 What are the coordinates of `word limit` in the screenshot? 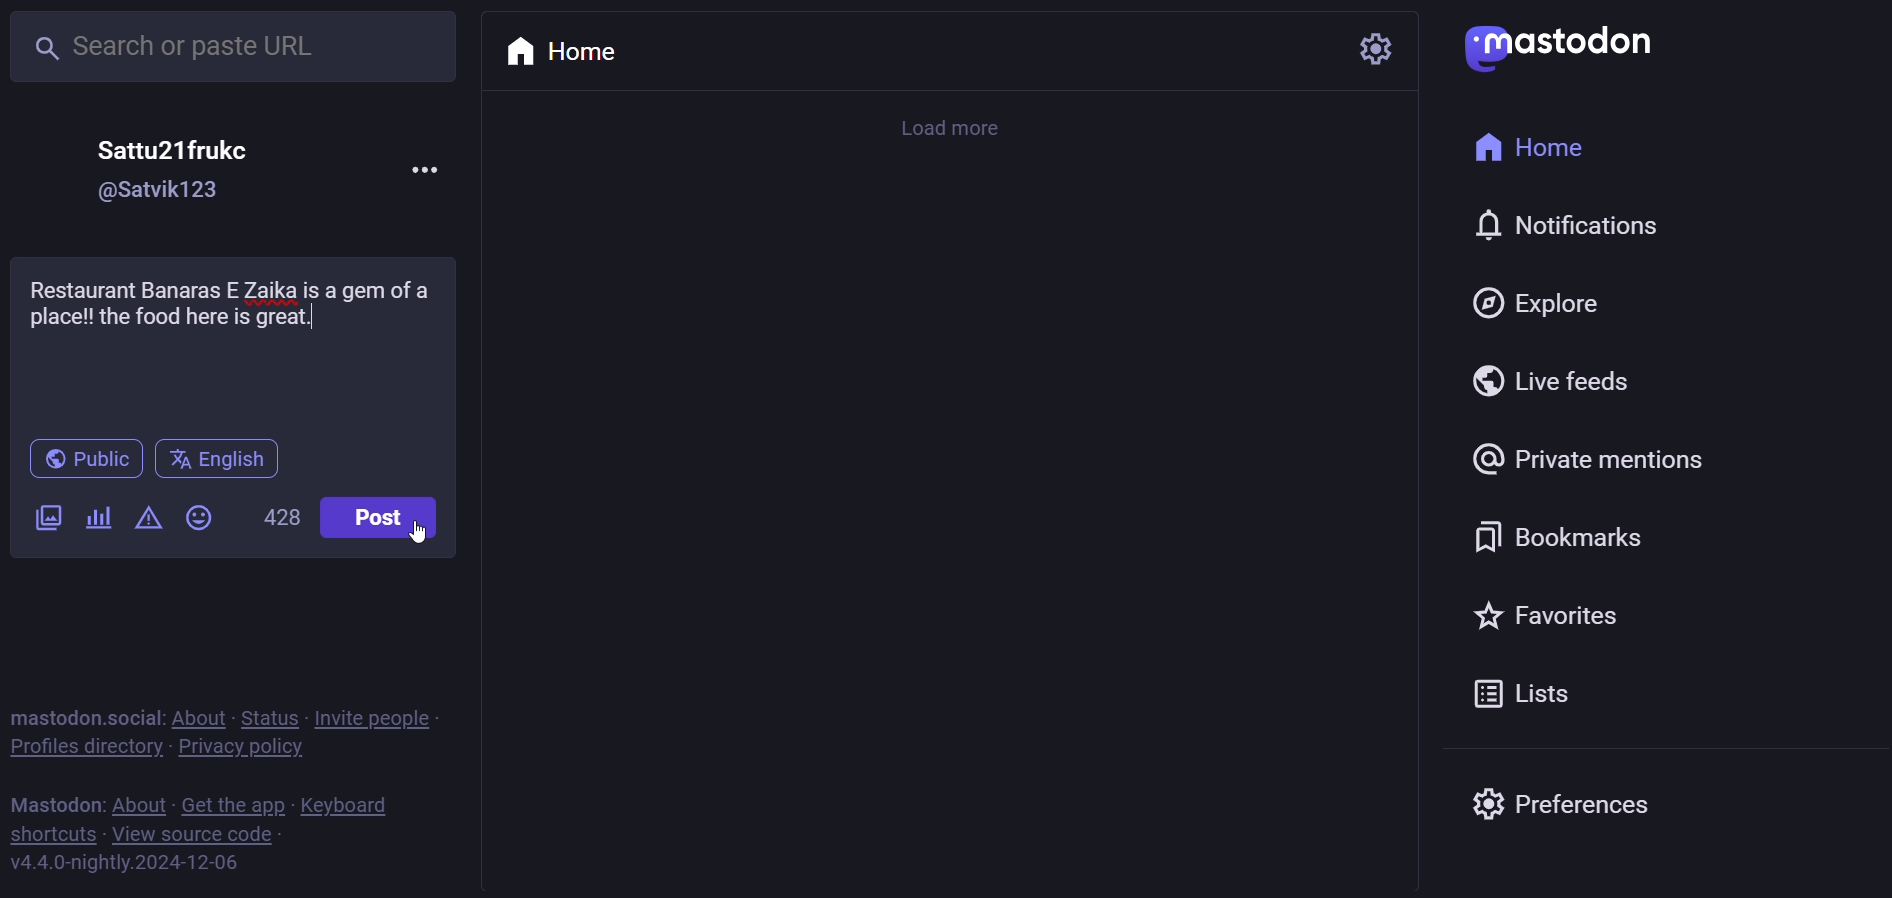 It's located at (279, 520).